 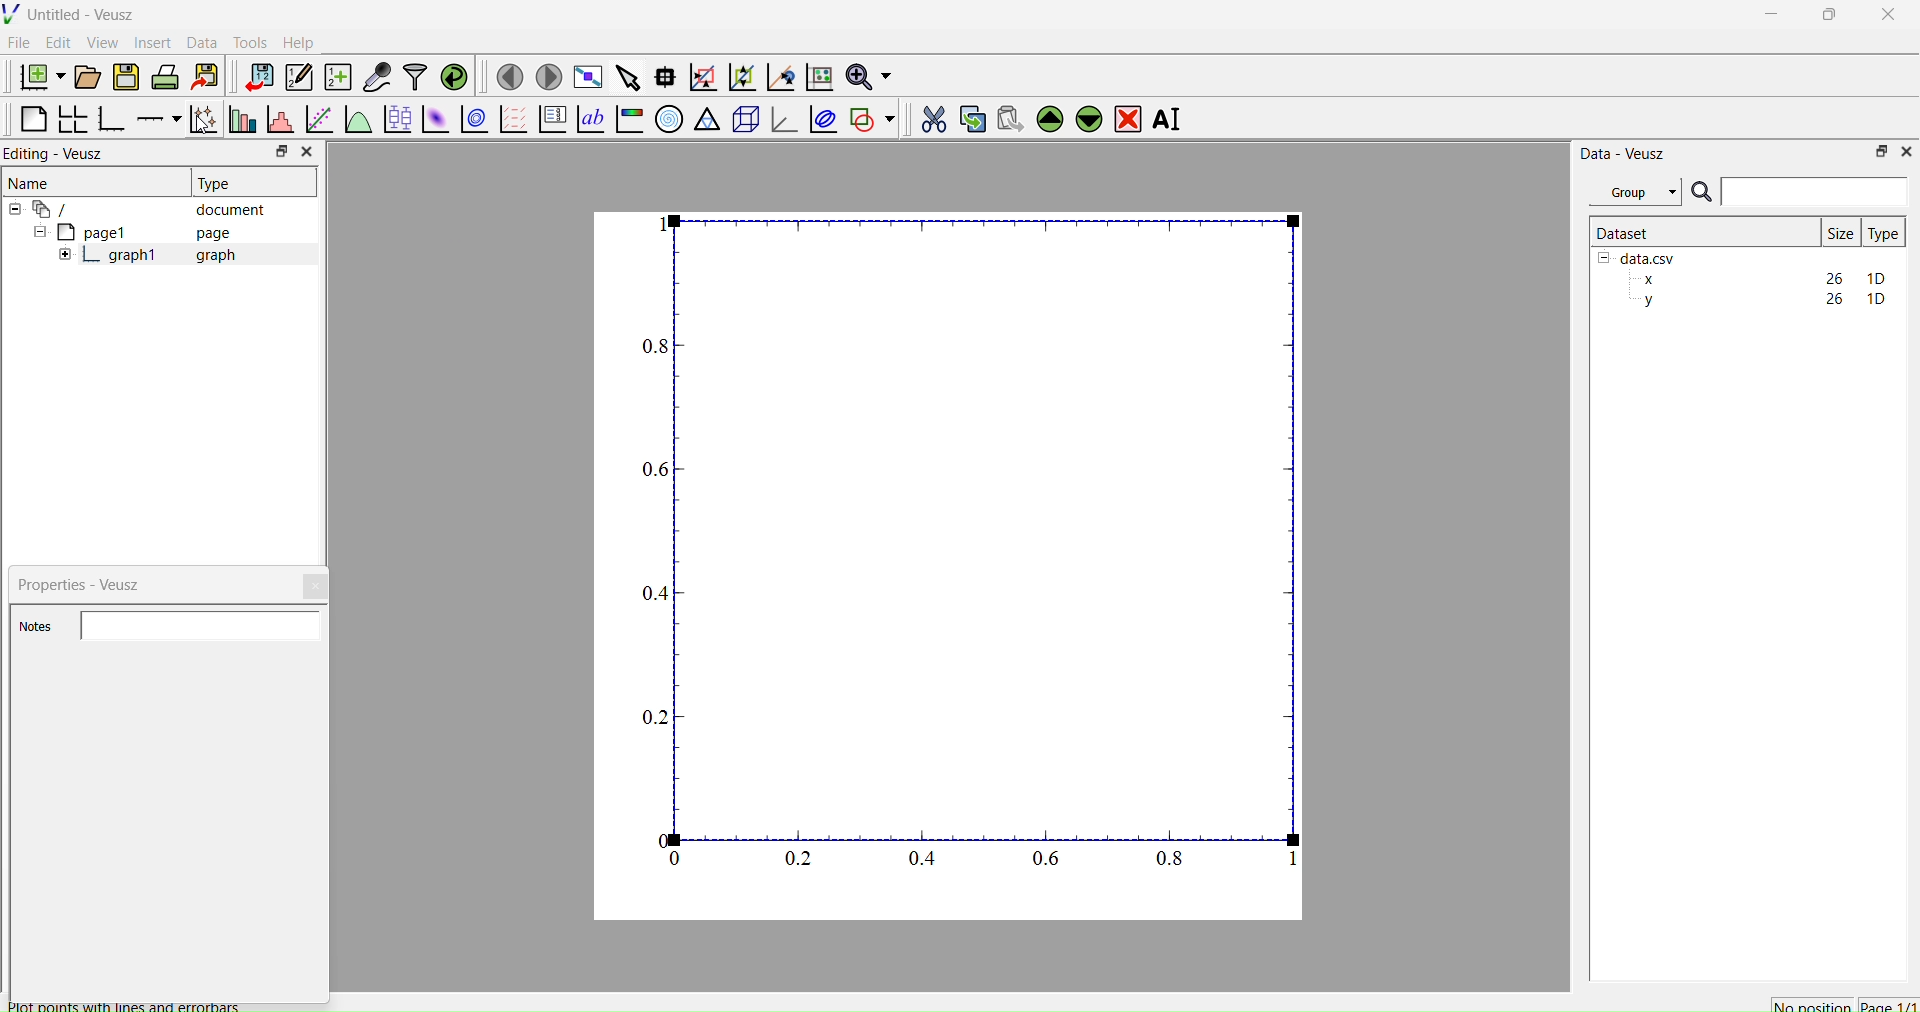 What do you see at coordinates (217, 183) in the screenshot?
I see `Type` at bounding box center [217, 183].